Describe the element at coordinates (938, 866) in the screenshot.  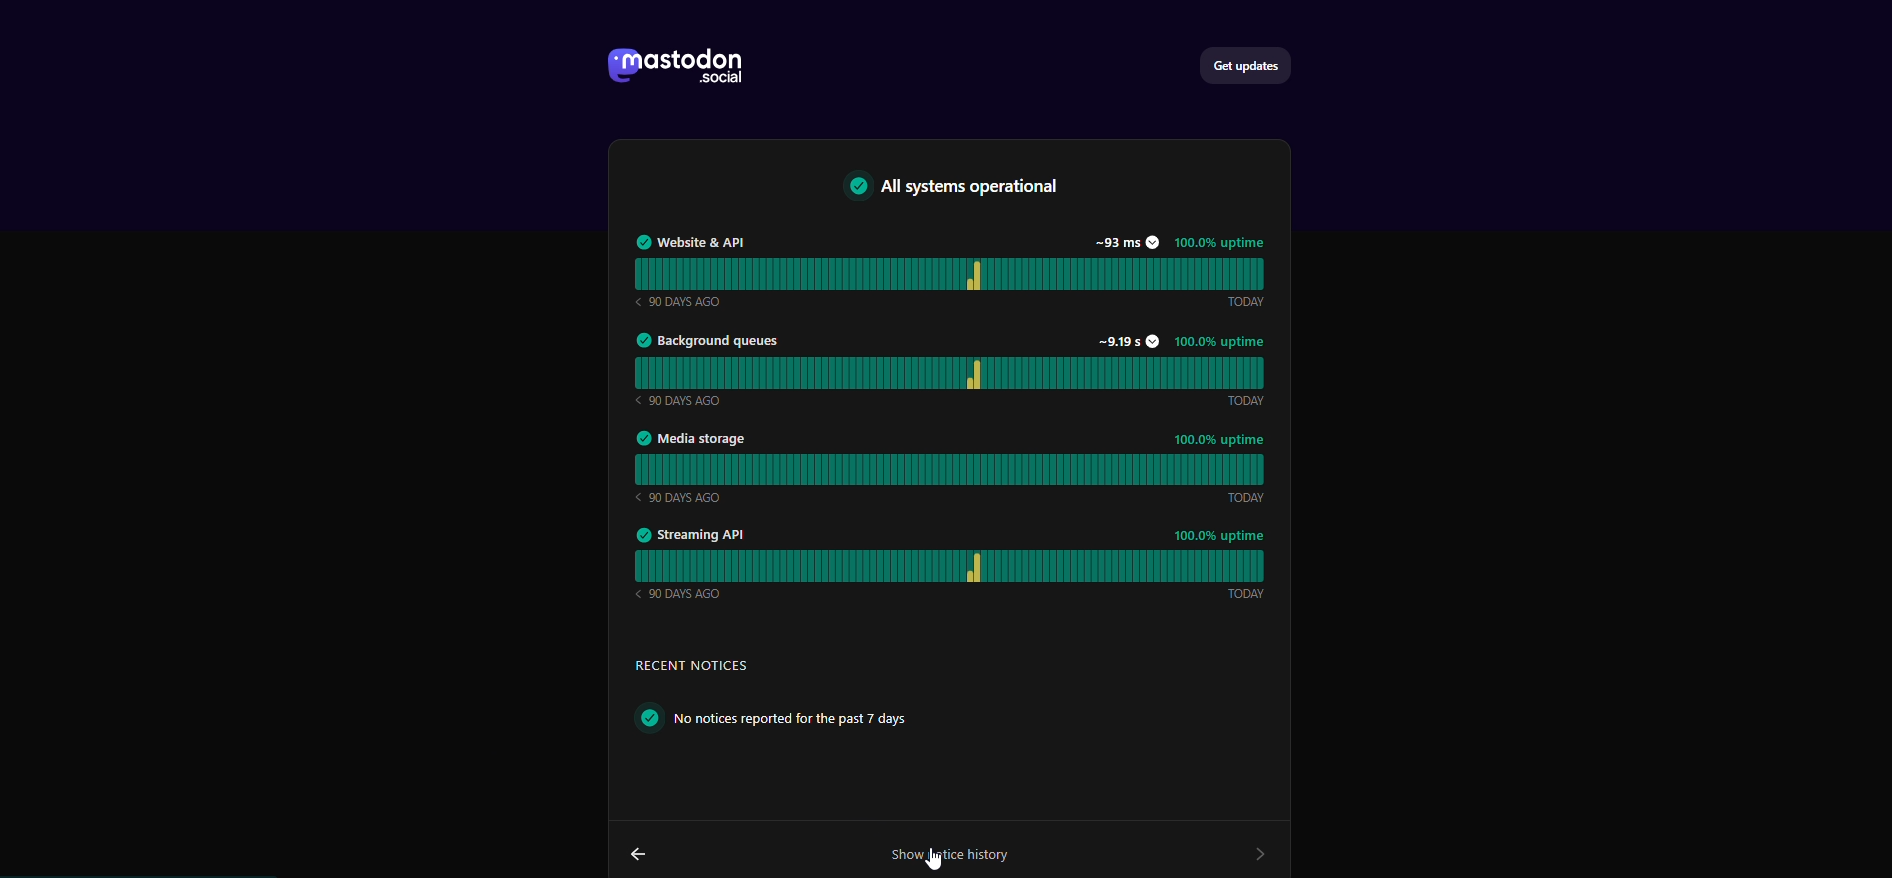
I see `cursor` at that location.